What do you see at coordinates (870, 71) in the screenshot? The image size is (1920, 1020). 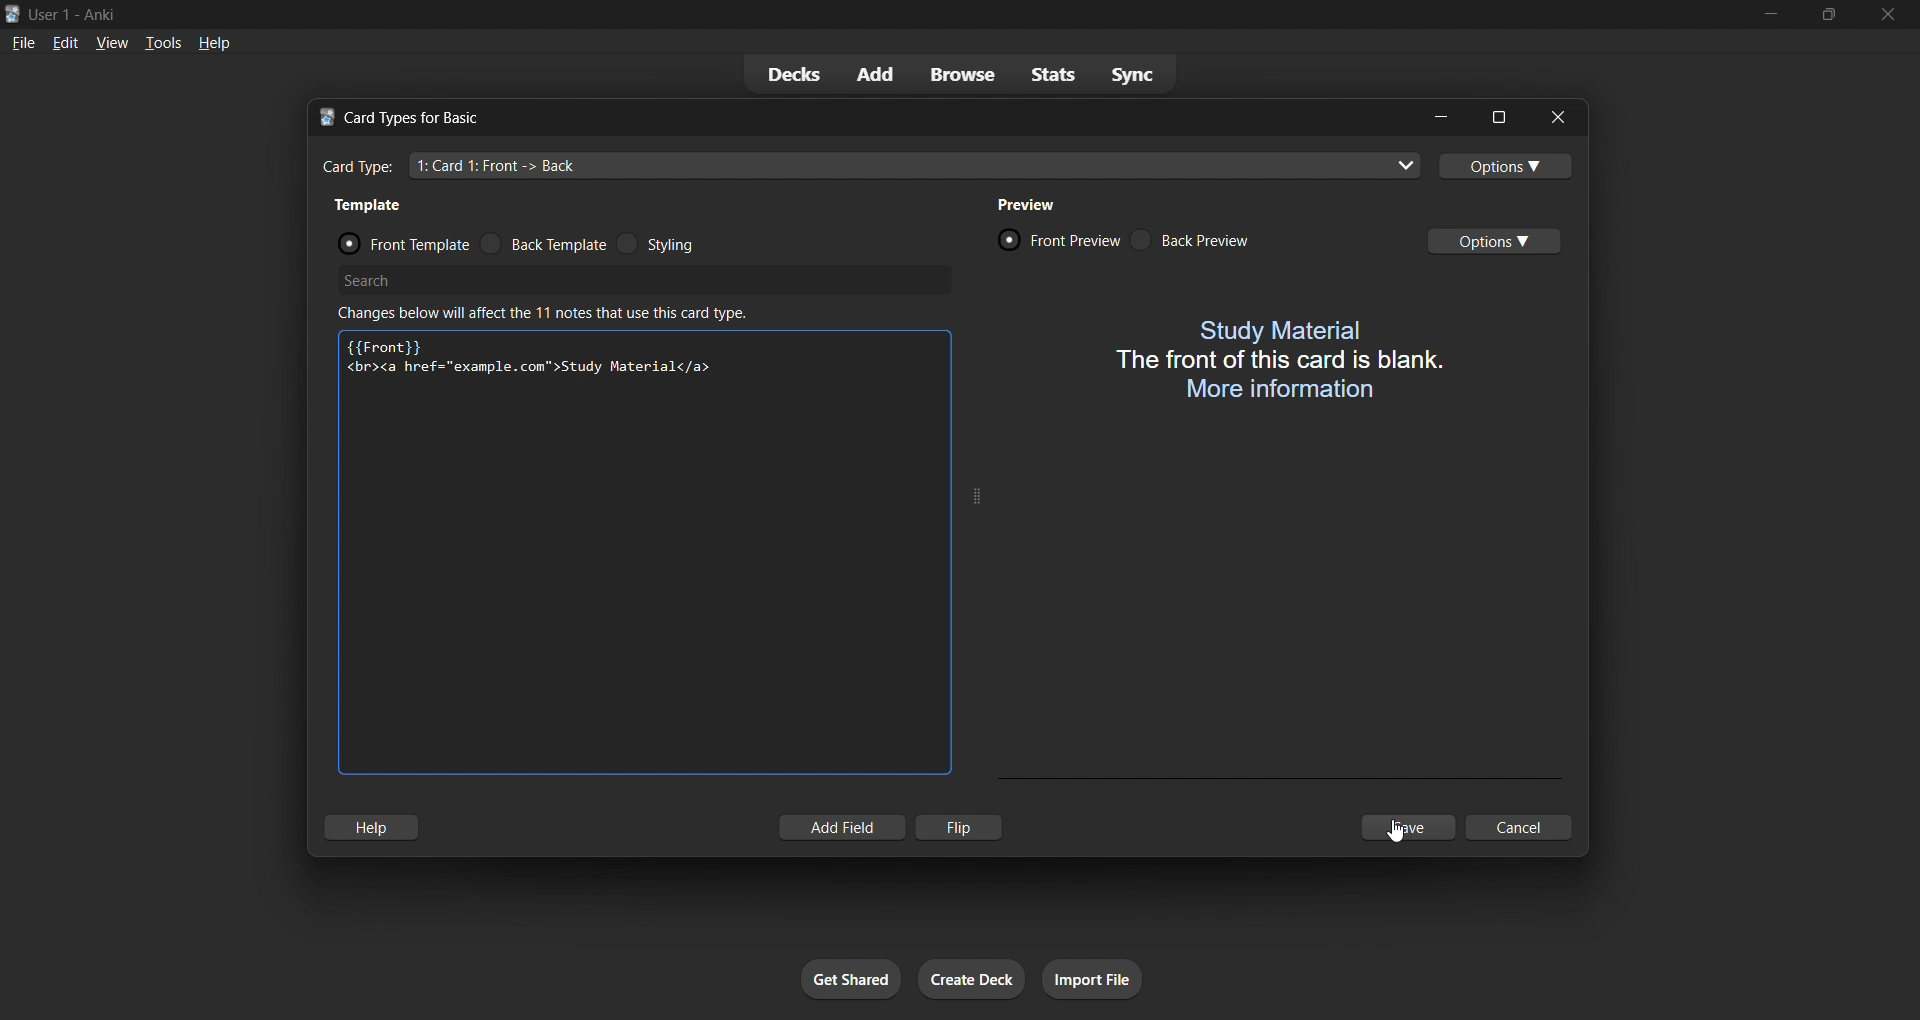 I see `add` at bounding box center [870, 71].